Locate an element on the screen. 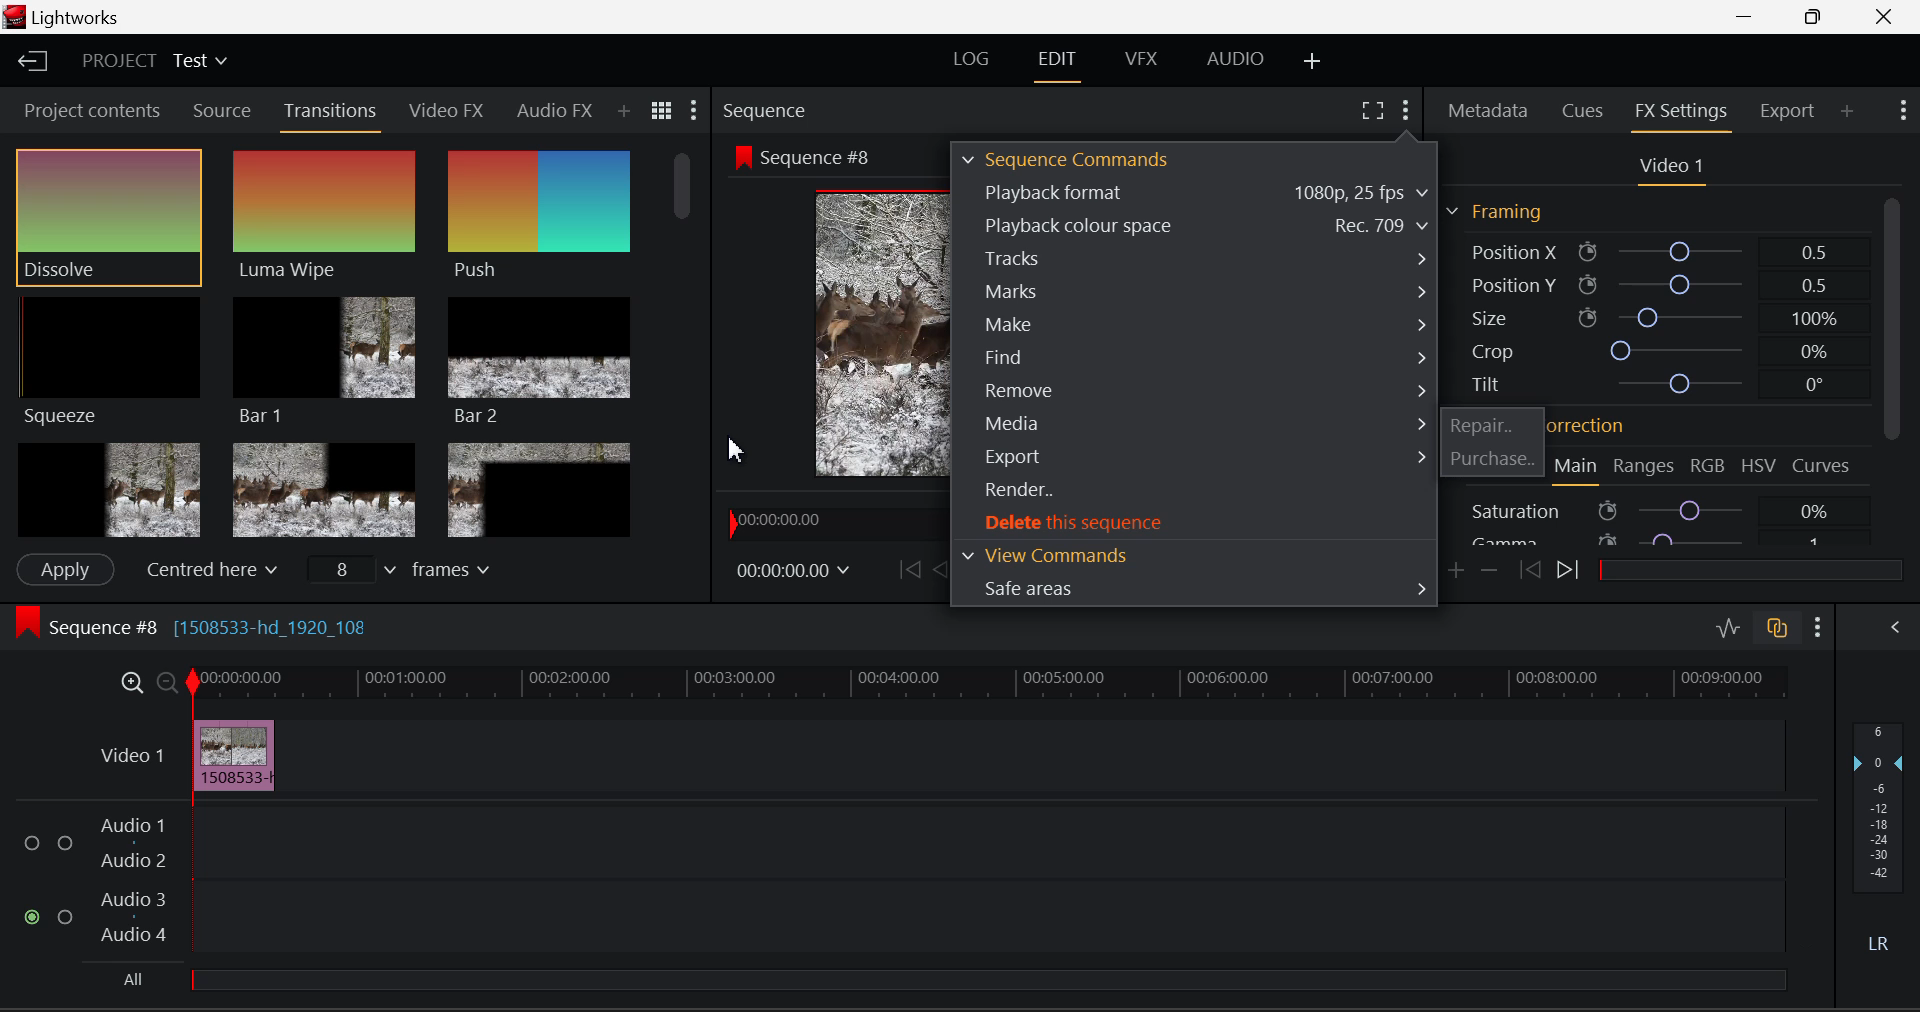  Video Settings is located at coordinates (1672, 168).